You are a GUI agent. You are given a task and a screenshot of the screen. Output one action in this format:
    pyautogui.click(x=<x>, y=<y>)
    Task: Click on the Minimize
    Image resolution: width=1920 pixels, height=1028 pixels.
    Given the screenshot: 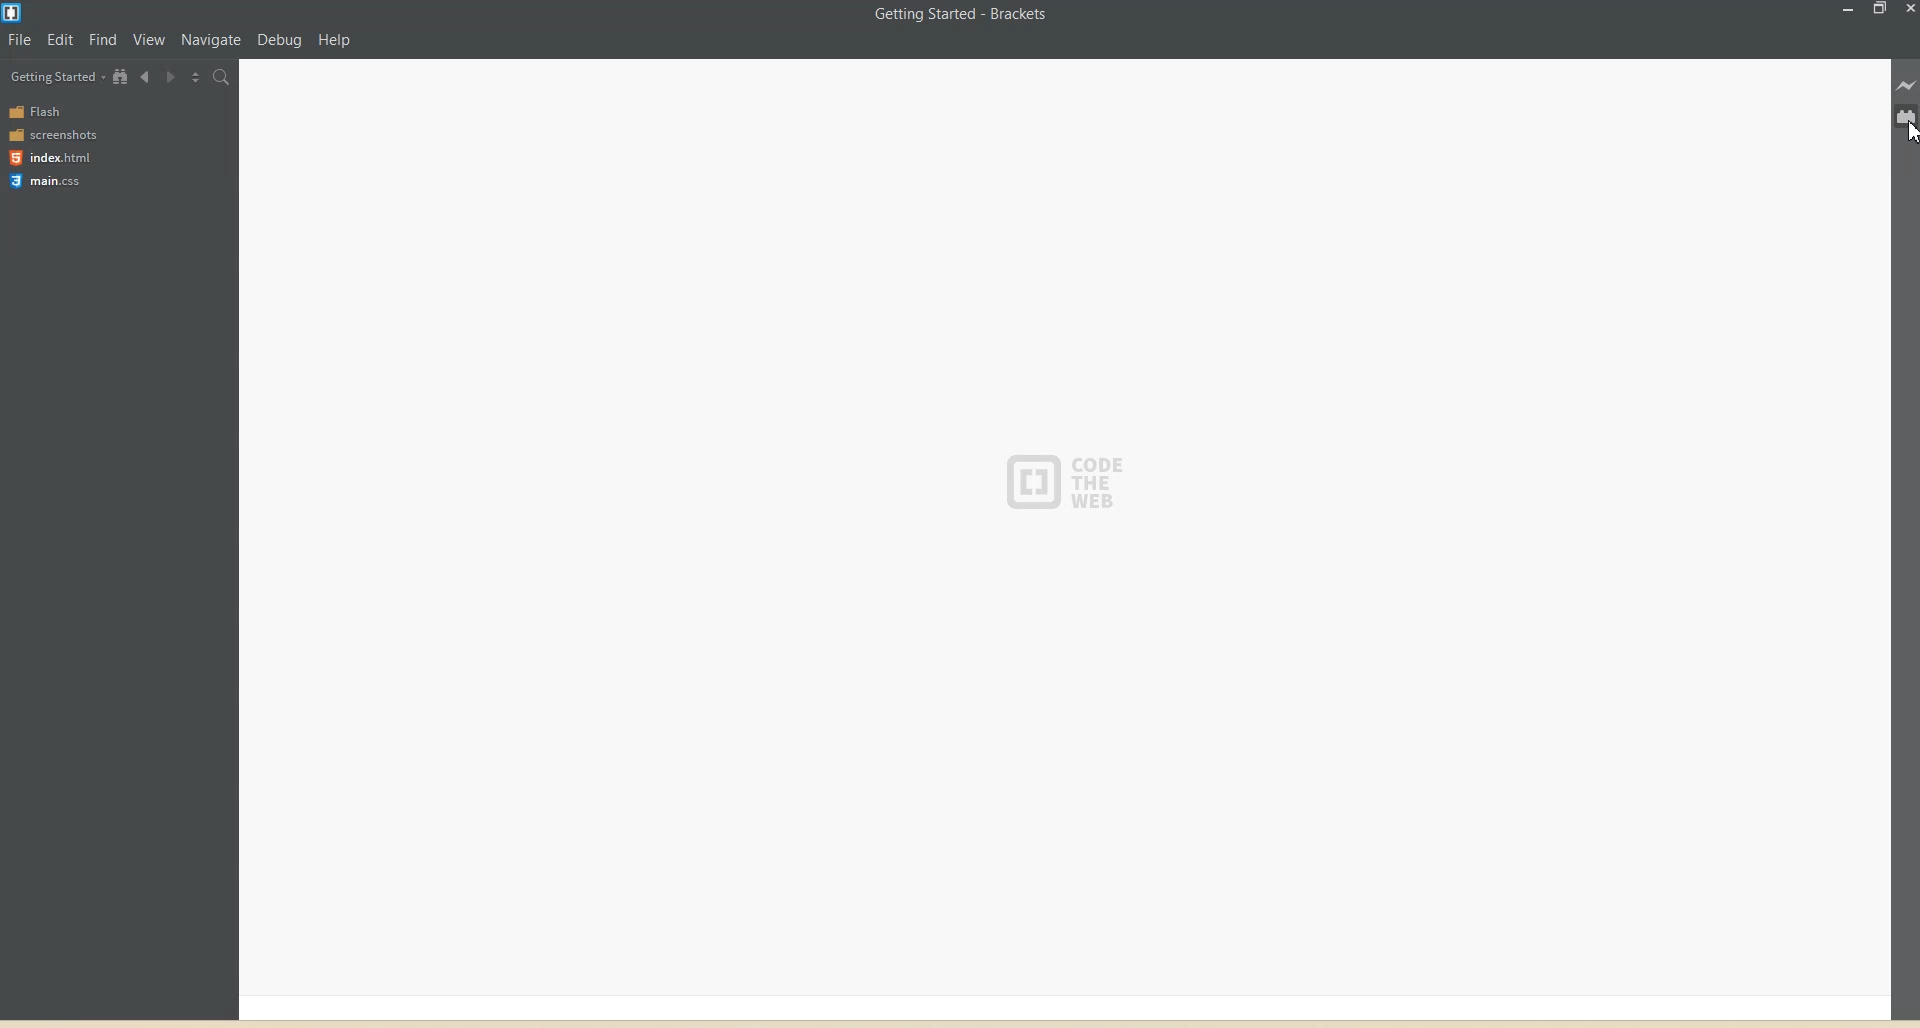 What is the action you would take?
    pyautogui.click(x=1850, y=10)
    